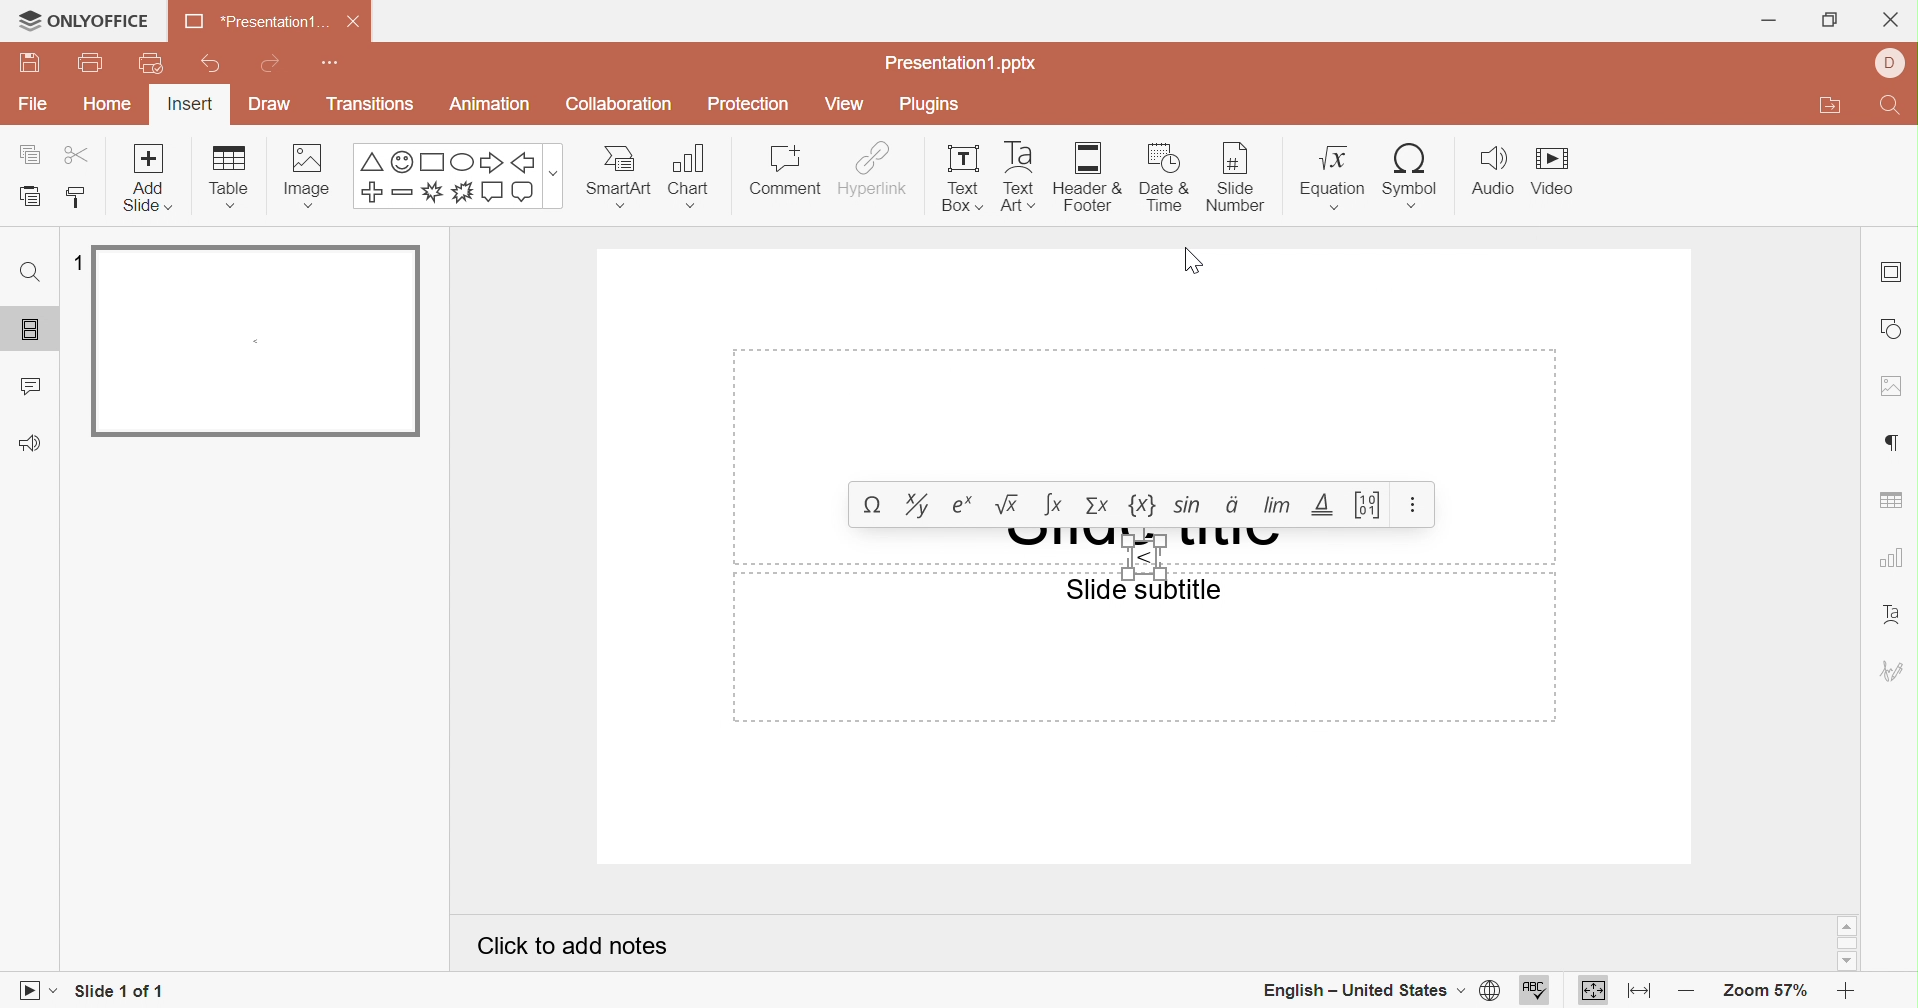 The width and height of the screenshot is (1918, 1008). What do you see at coordinates (1847, 962) in the screenshot?
I see `Scroll Down` at bounding box center [1847, 962].